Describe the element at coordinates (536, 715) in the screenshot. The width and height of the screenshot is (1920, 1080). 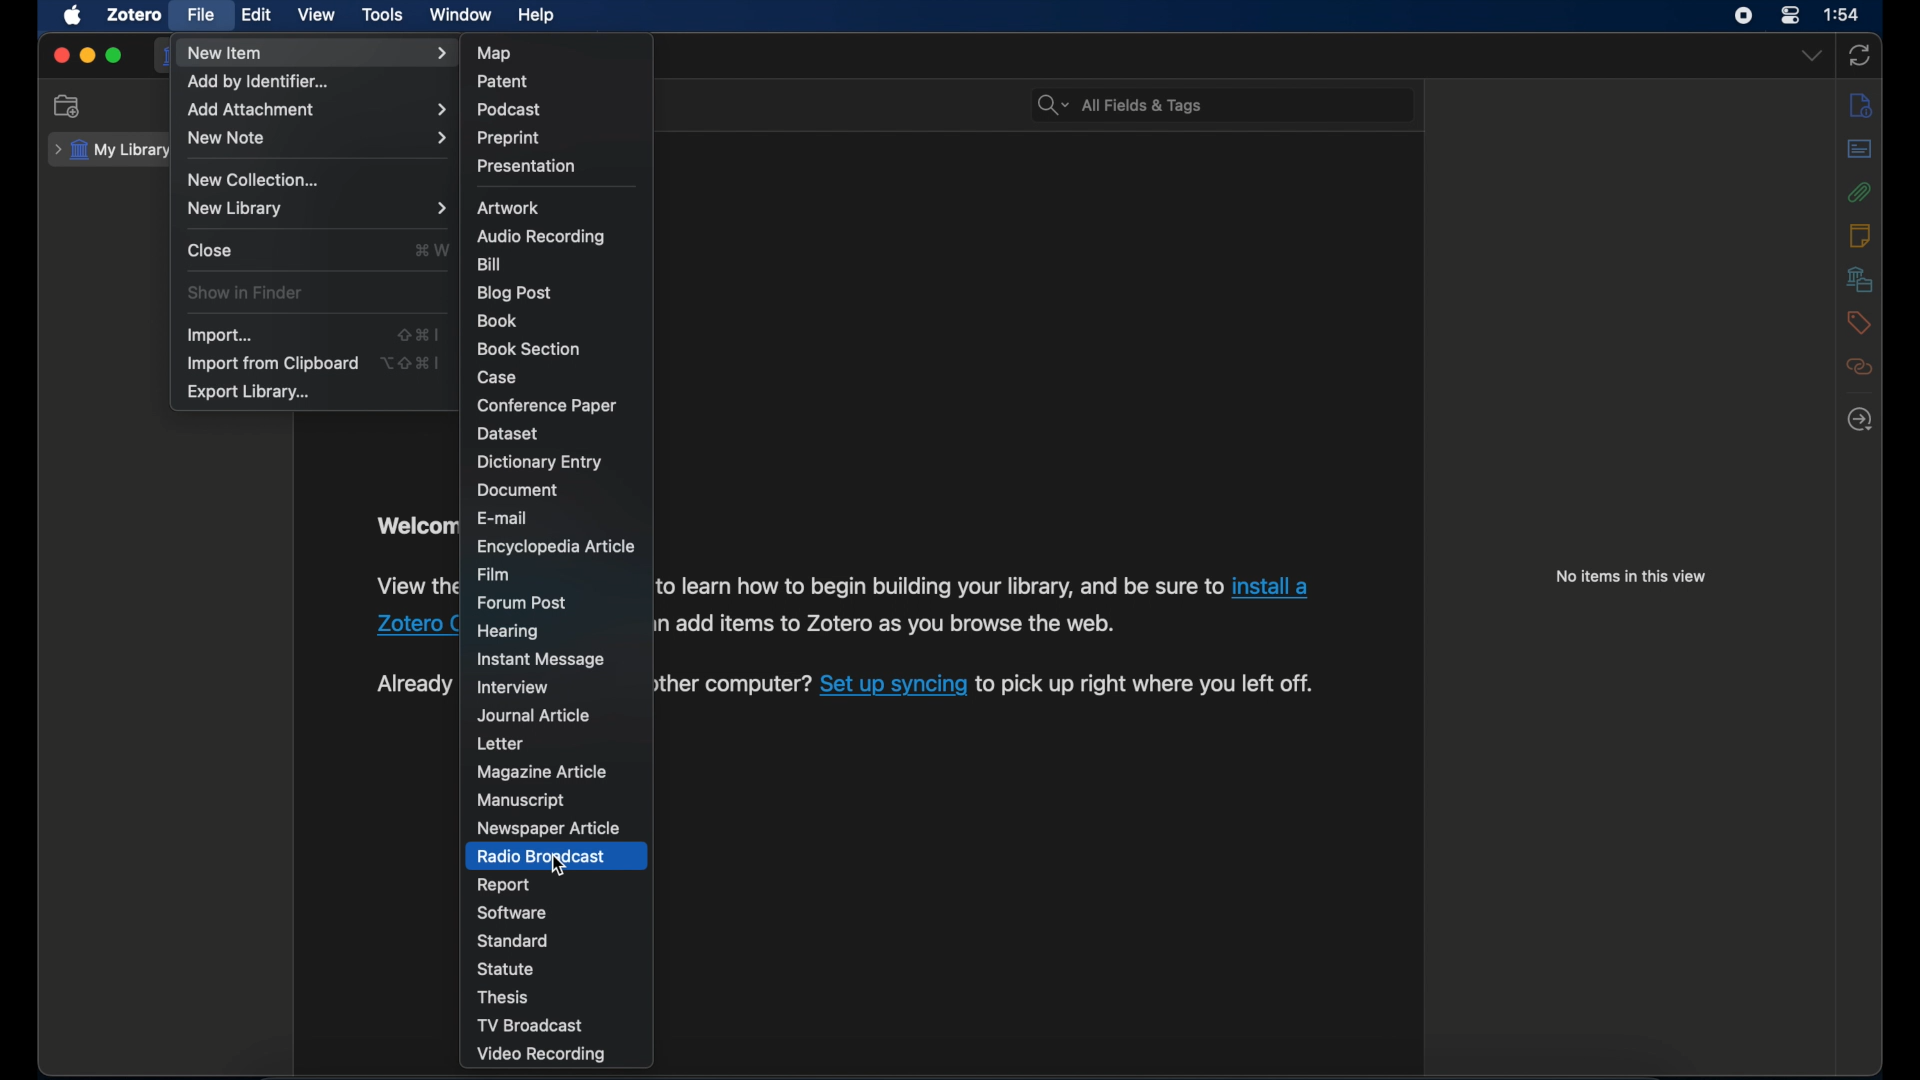
I see `journal article` at that location.